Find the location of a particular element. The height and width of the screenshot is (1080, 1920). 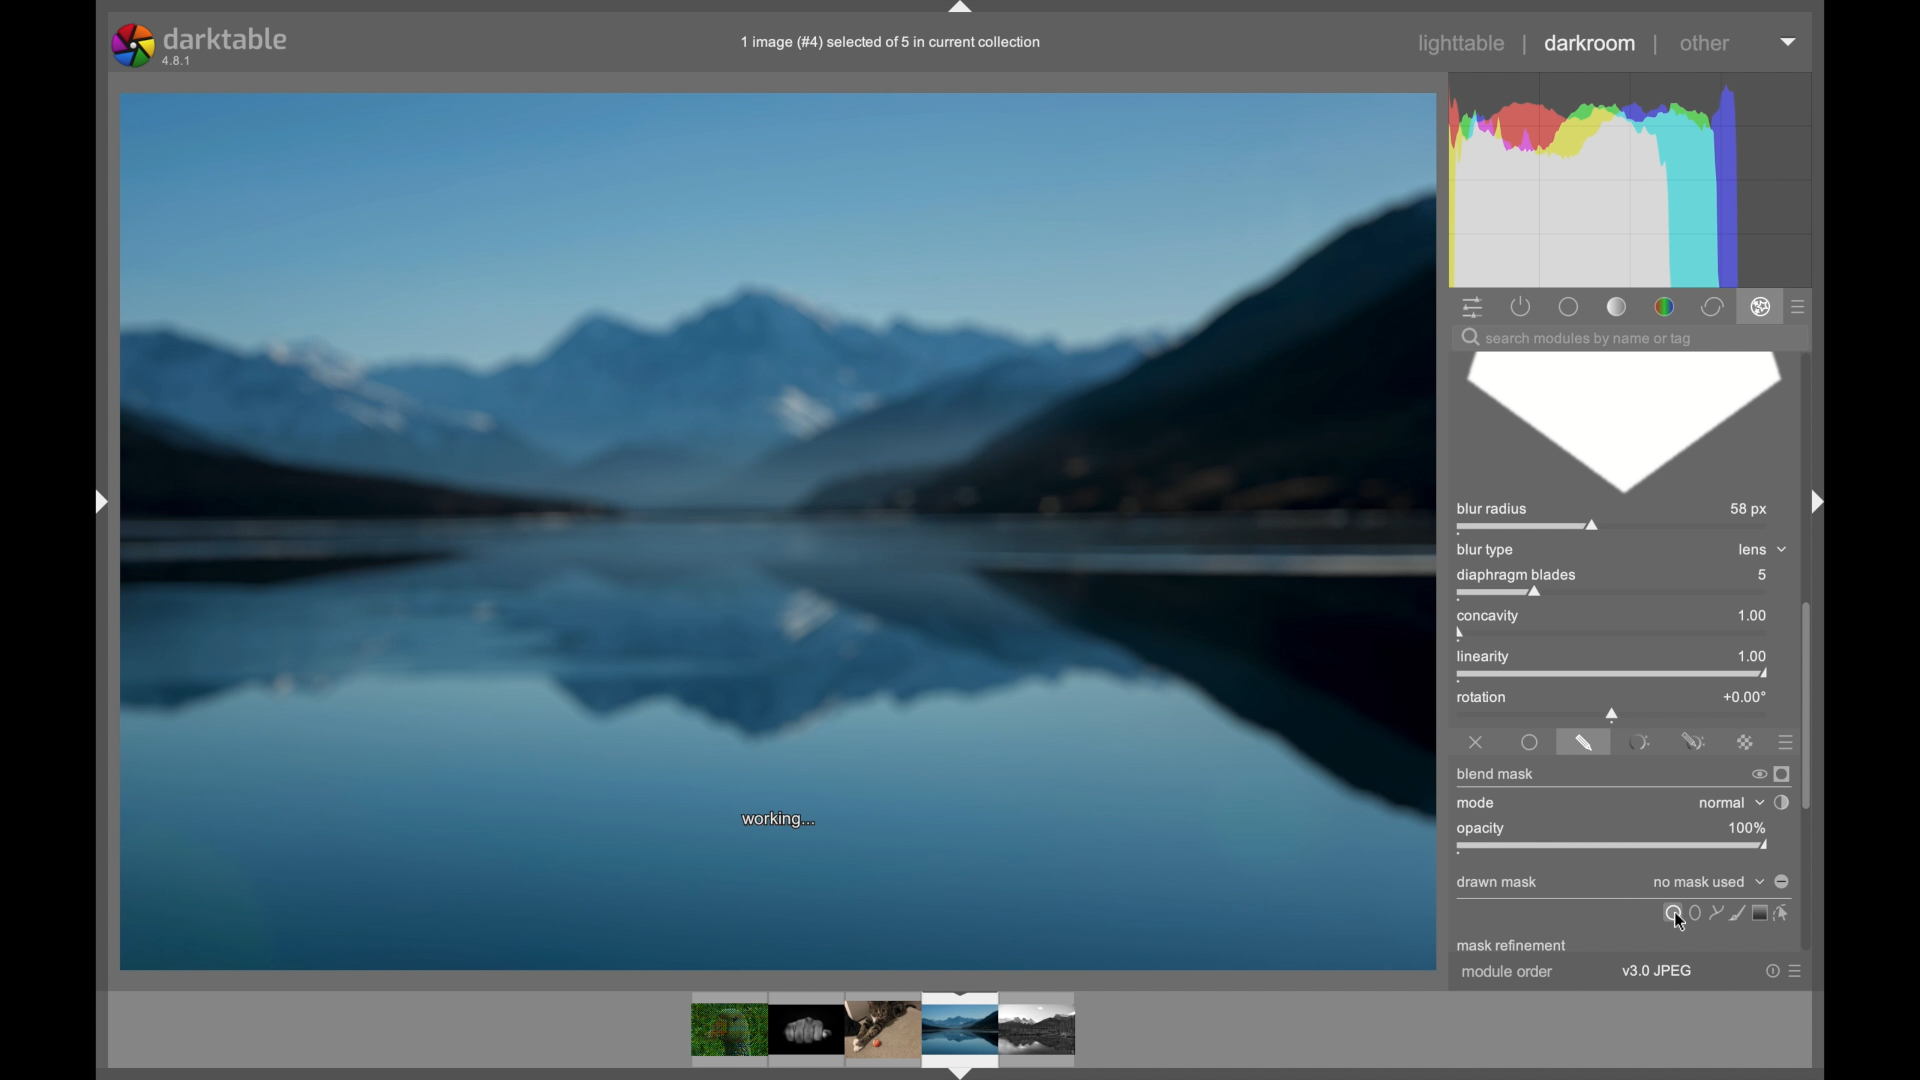

100% is located at coordinates (1747, 827).